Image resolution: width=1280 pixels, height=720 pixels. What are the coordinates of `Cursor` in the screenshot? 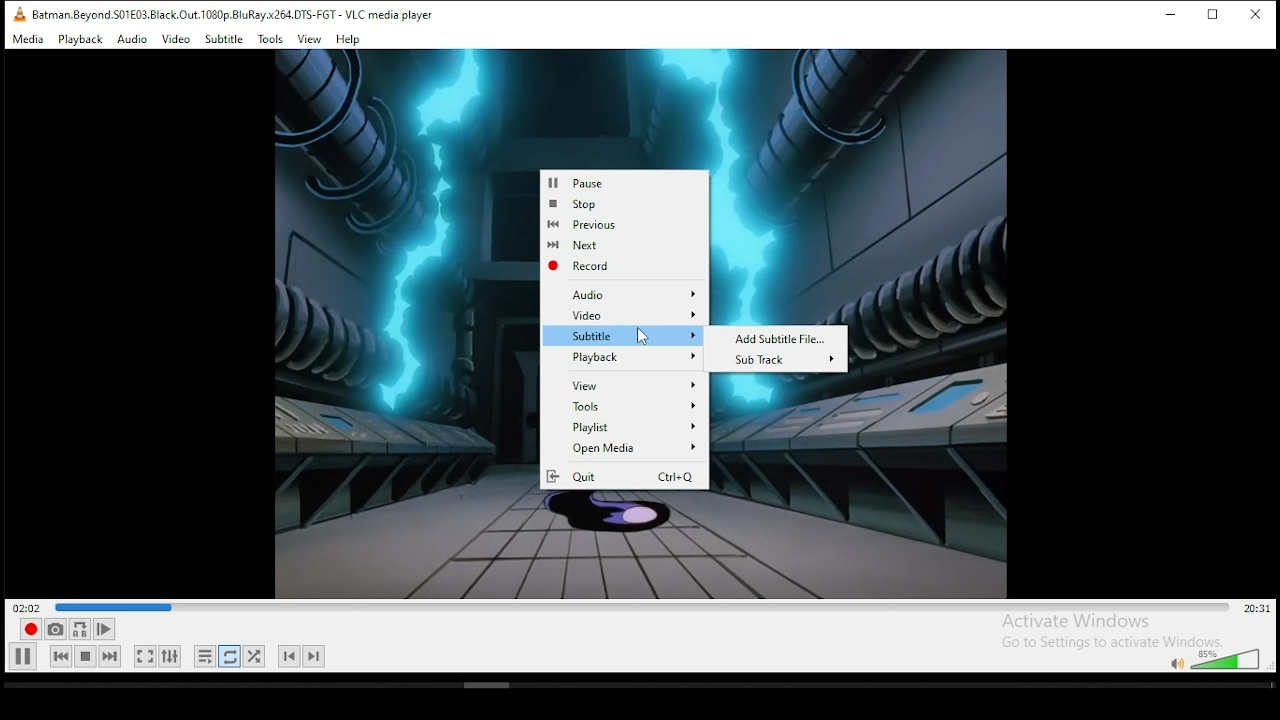 It's located at (642, 336).